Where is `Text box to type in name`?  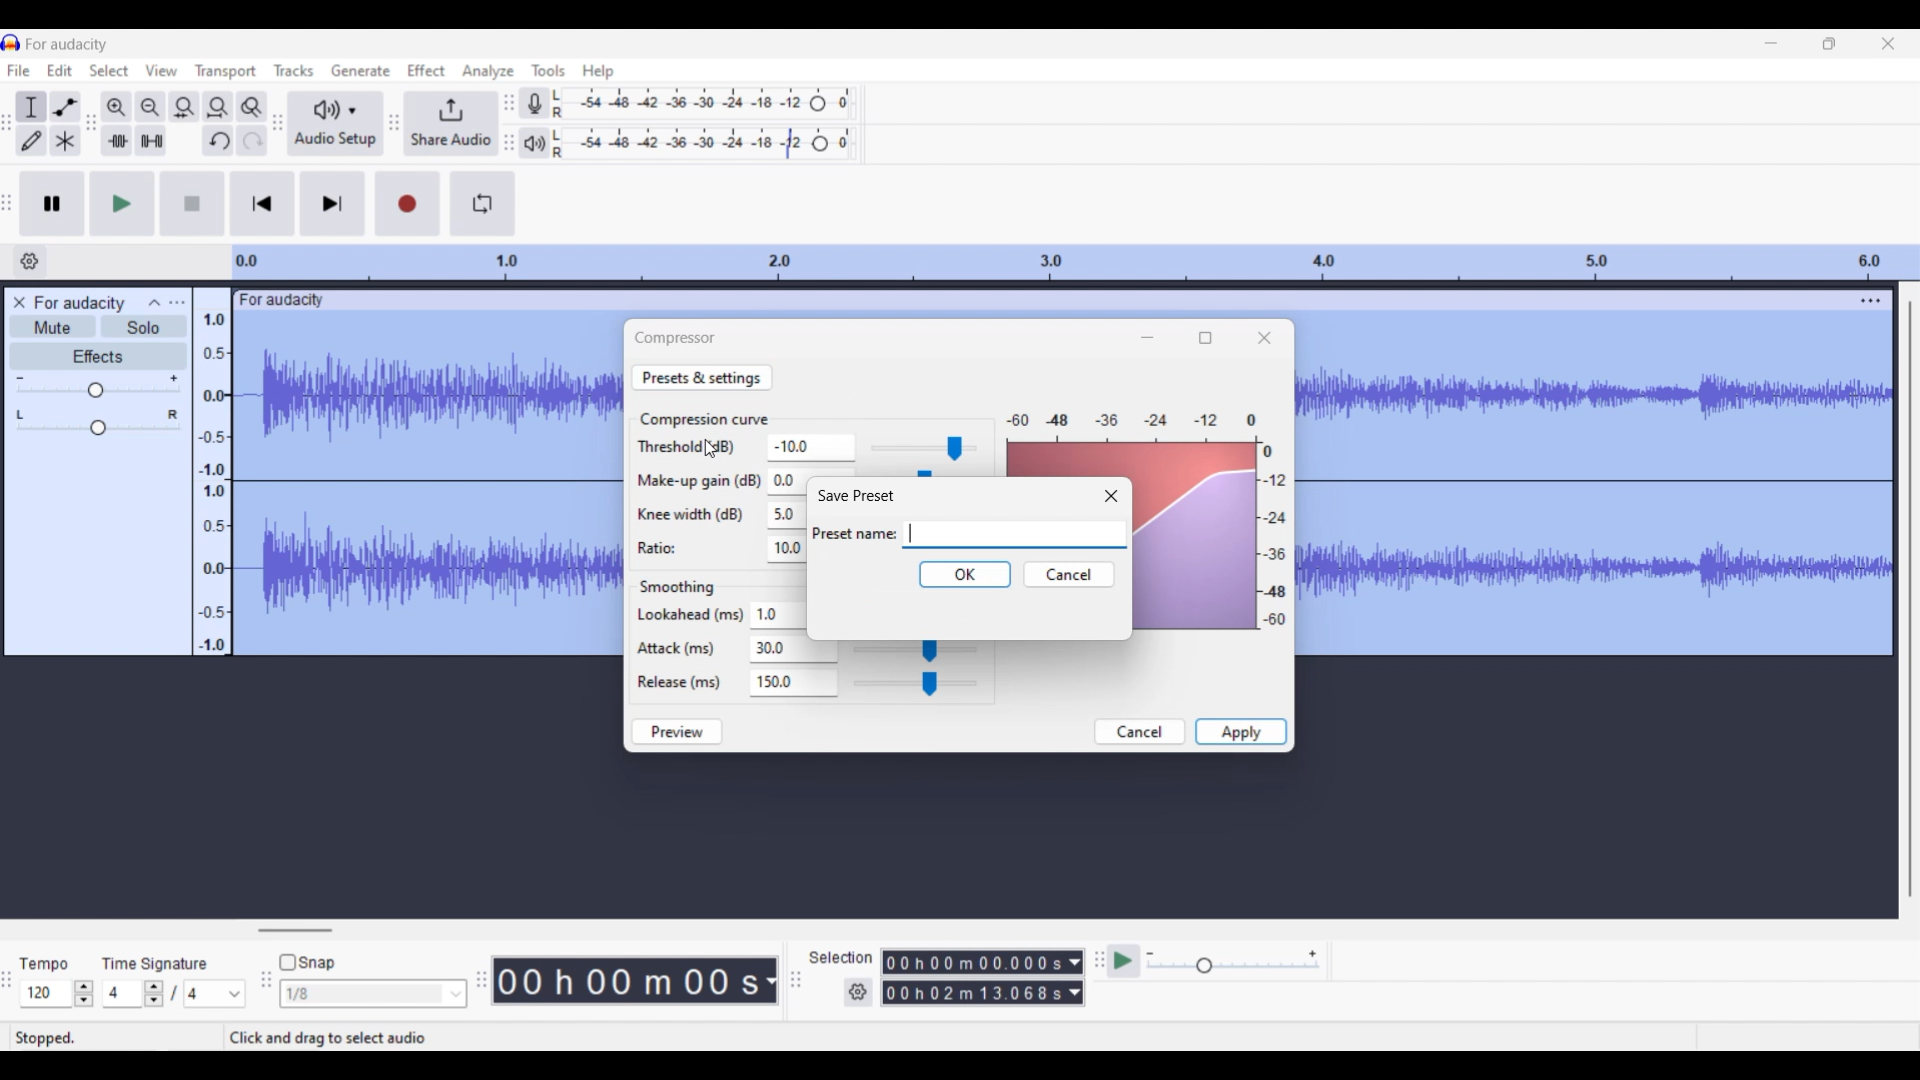
Text box to type in name is located at coordinates (1013, 535).